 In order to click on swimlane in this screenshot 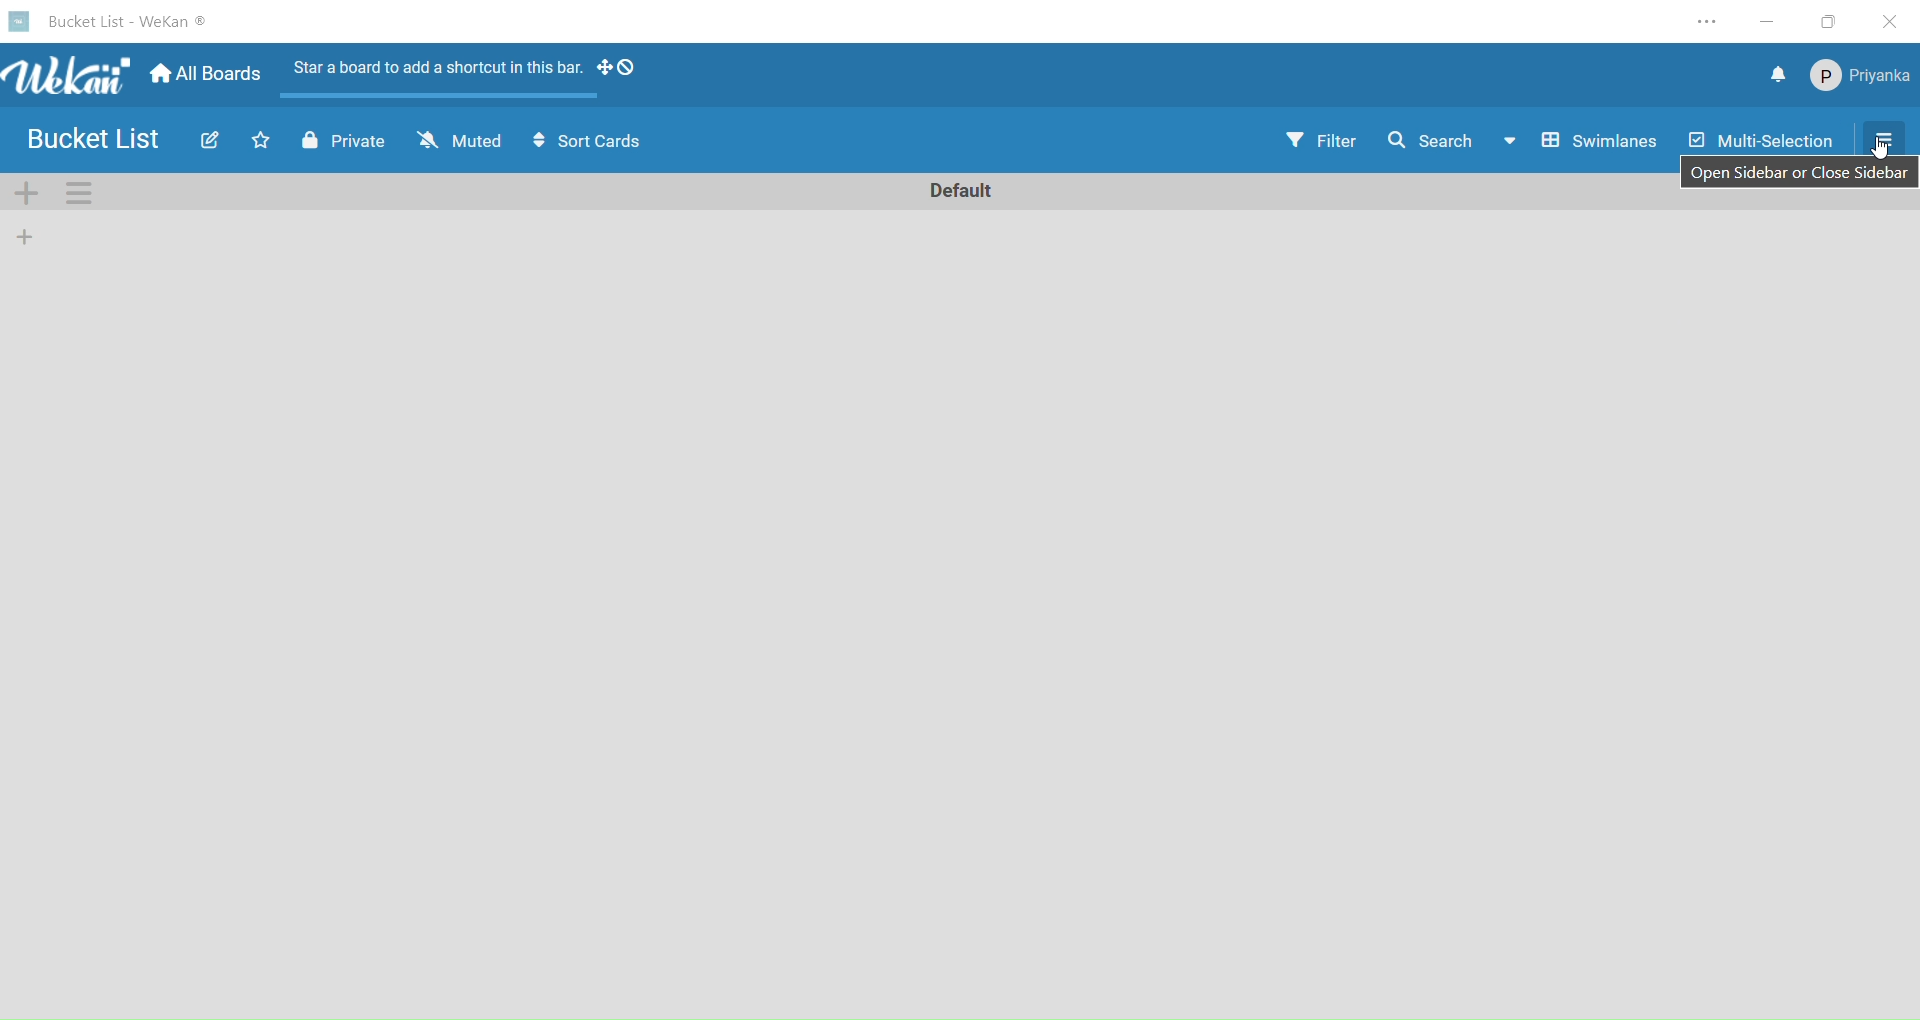, I will do `click(1578, 139)`.